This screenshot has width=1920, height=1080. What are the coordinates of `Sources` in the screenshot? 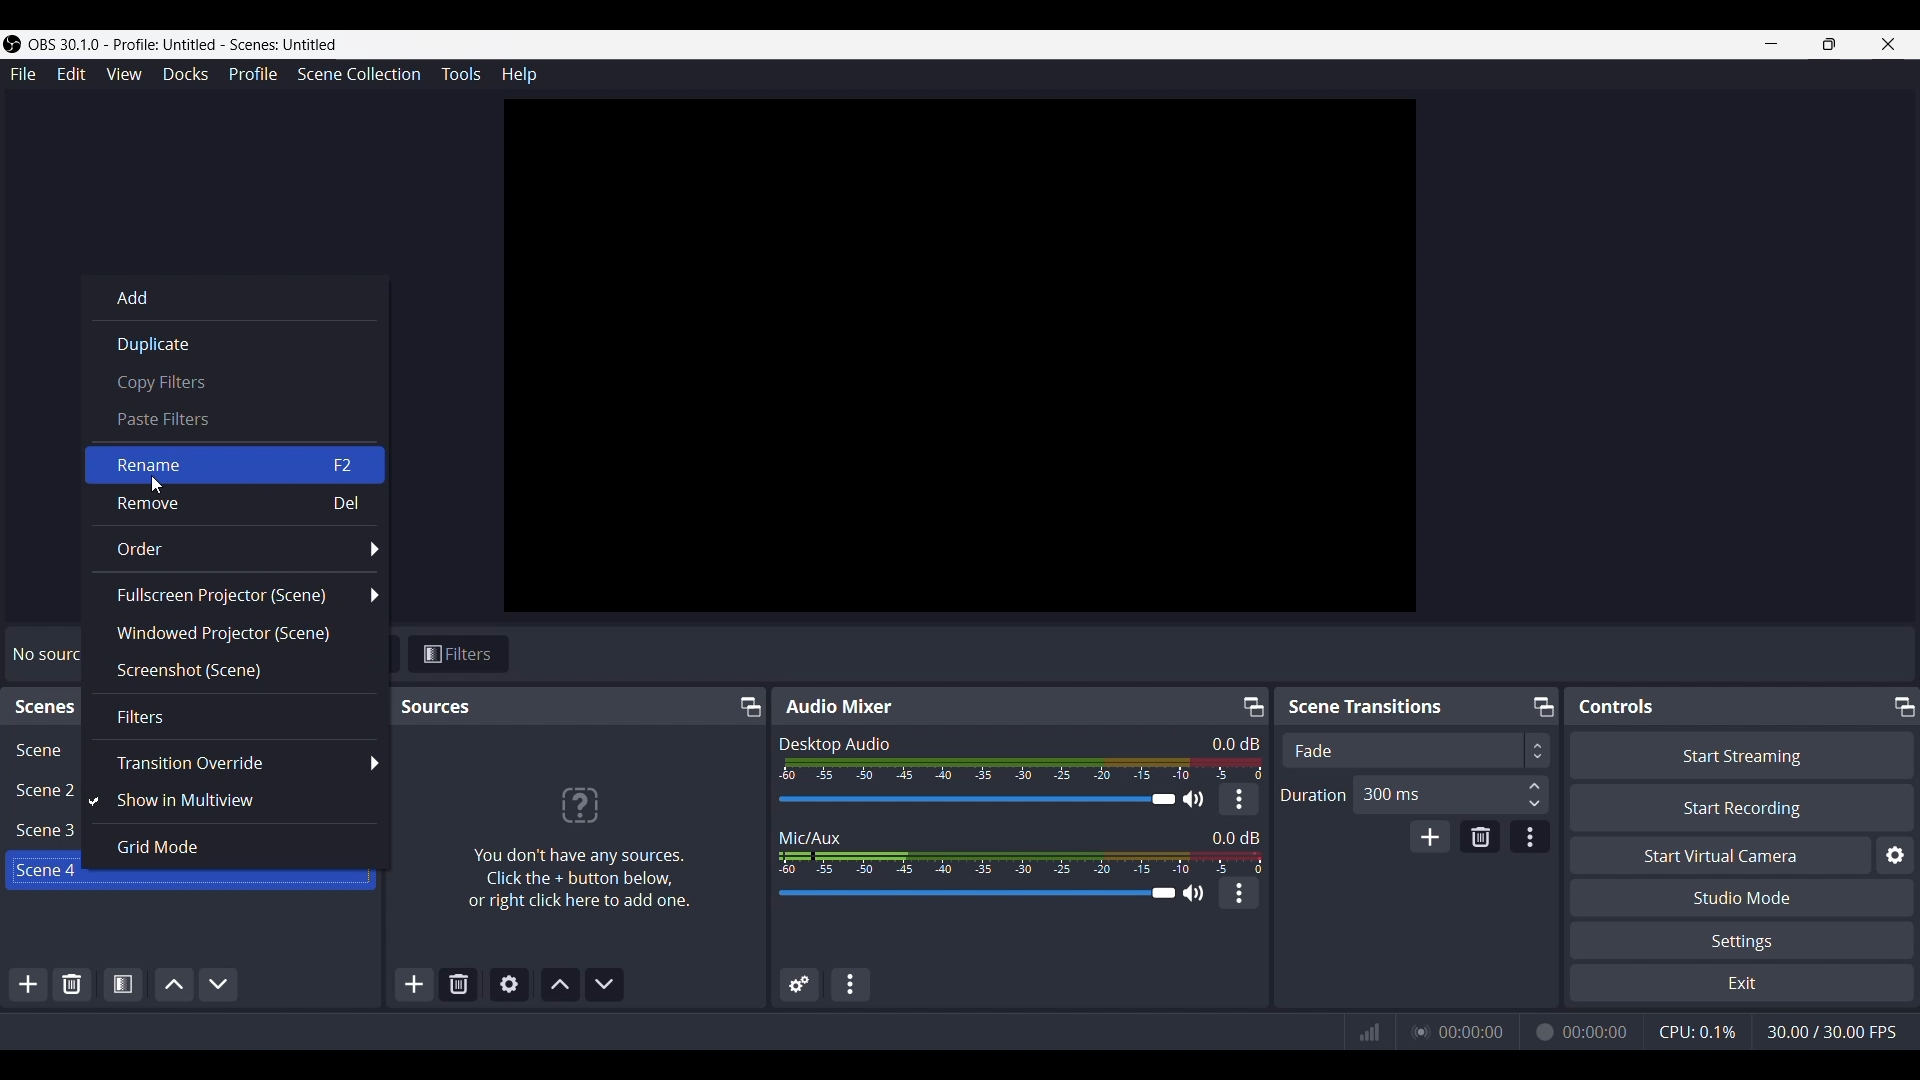 It's located at (436, 706).